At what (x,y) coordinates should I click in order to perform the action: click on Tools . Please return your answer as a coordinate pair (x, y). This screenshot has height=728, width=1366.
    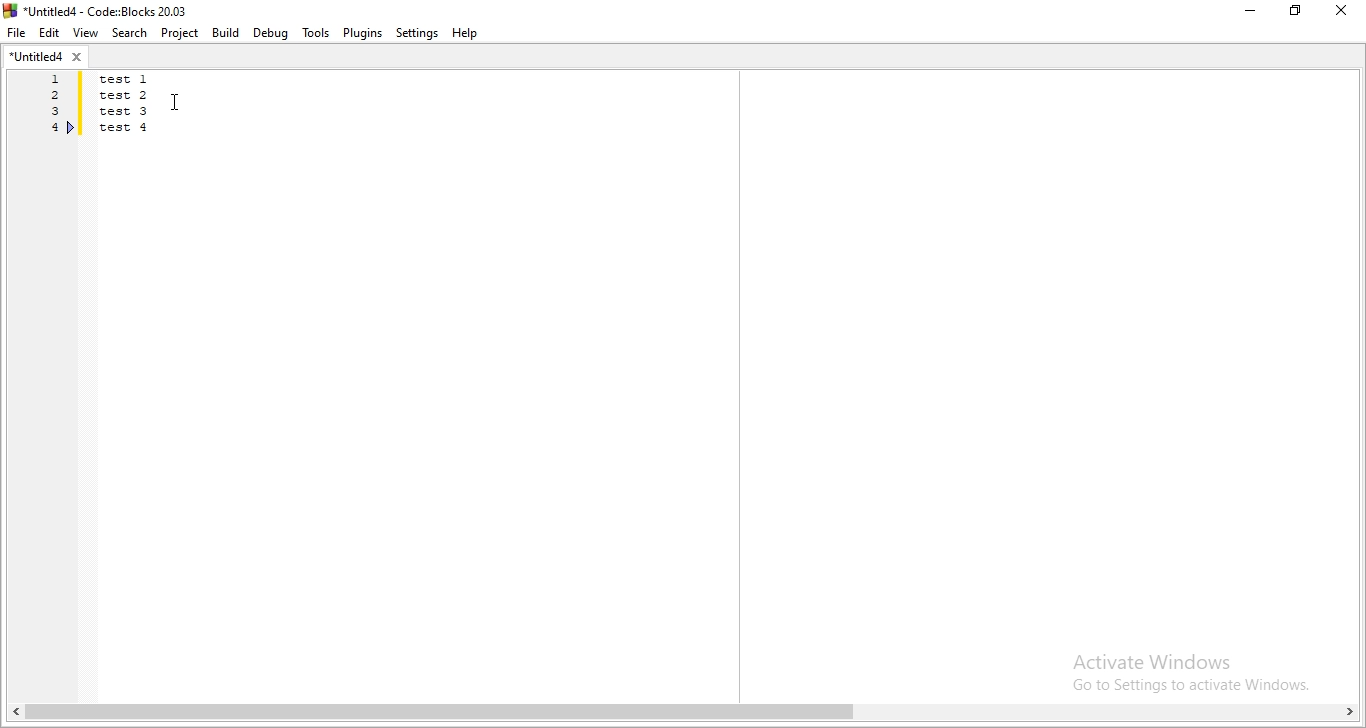
    Looking at the image, I should click on (314, 32).